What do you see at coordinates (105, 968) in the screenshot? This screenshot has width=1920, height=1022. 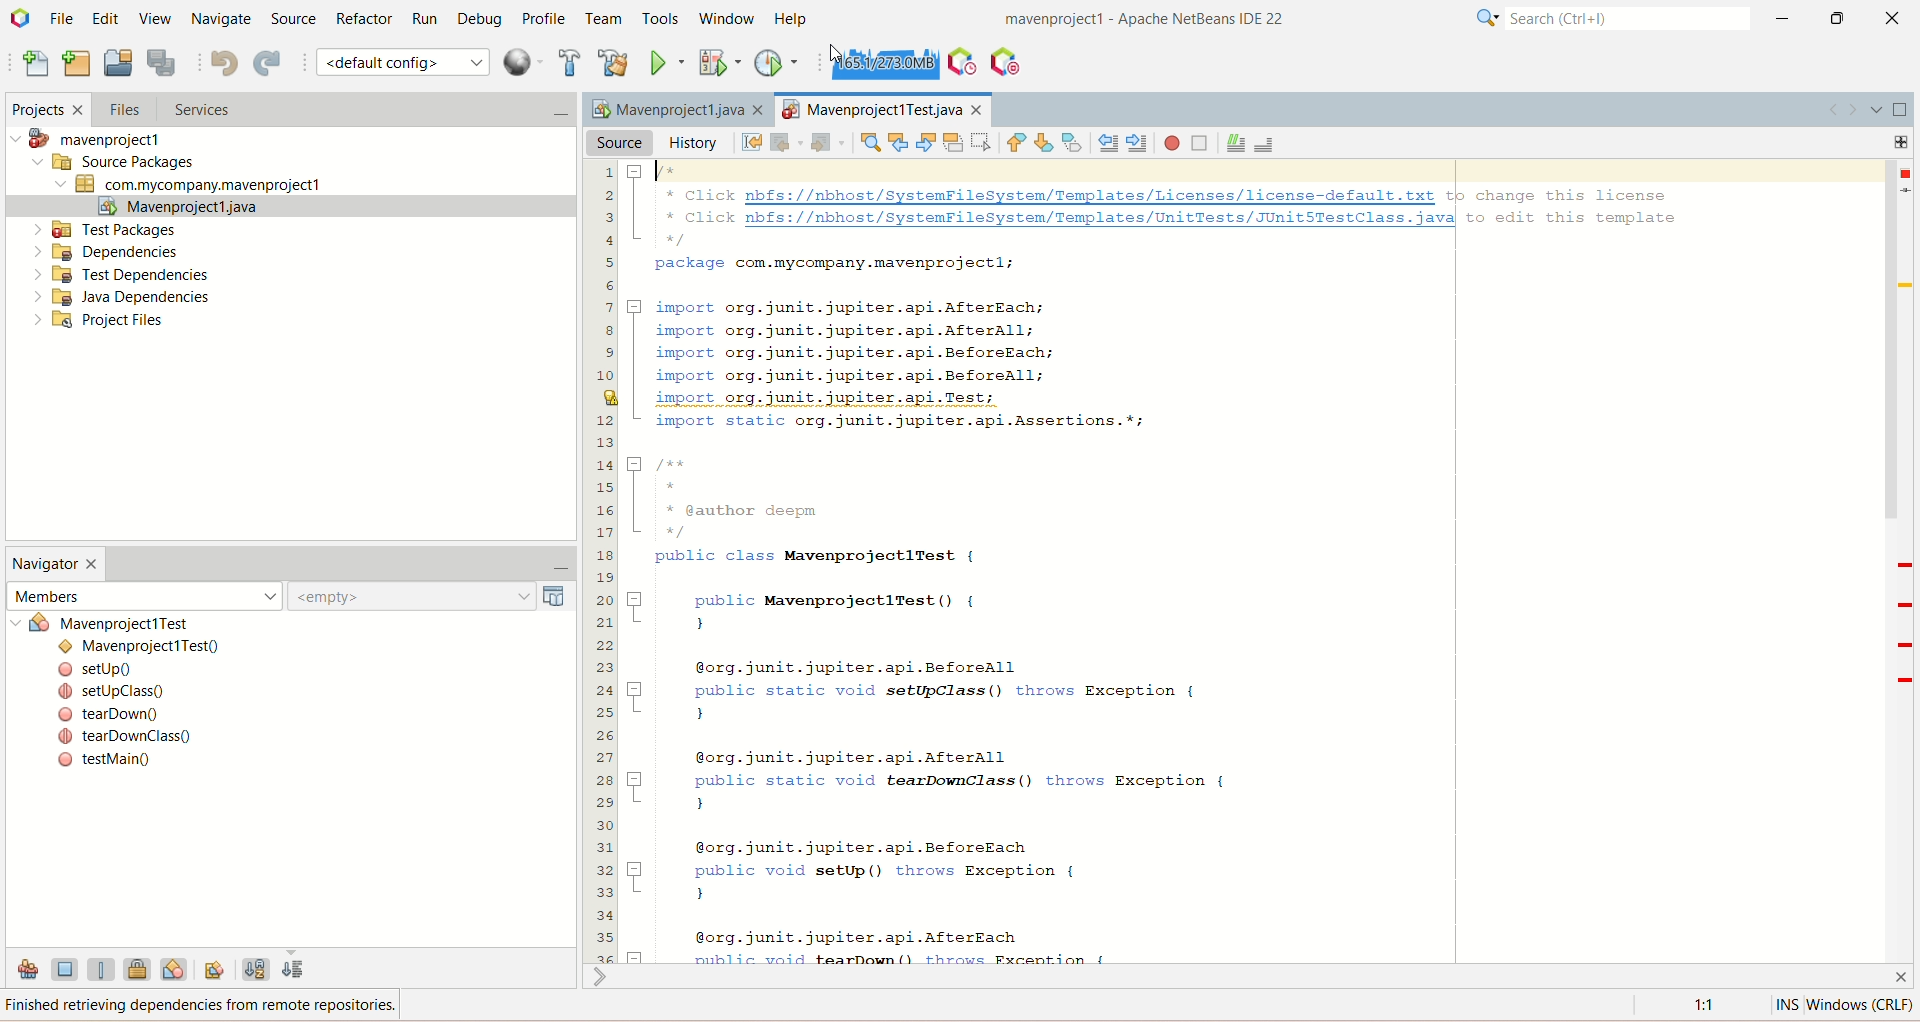 I see `show static members` at bounding box center [105, 968].